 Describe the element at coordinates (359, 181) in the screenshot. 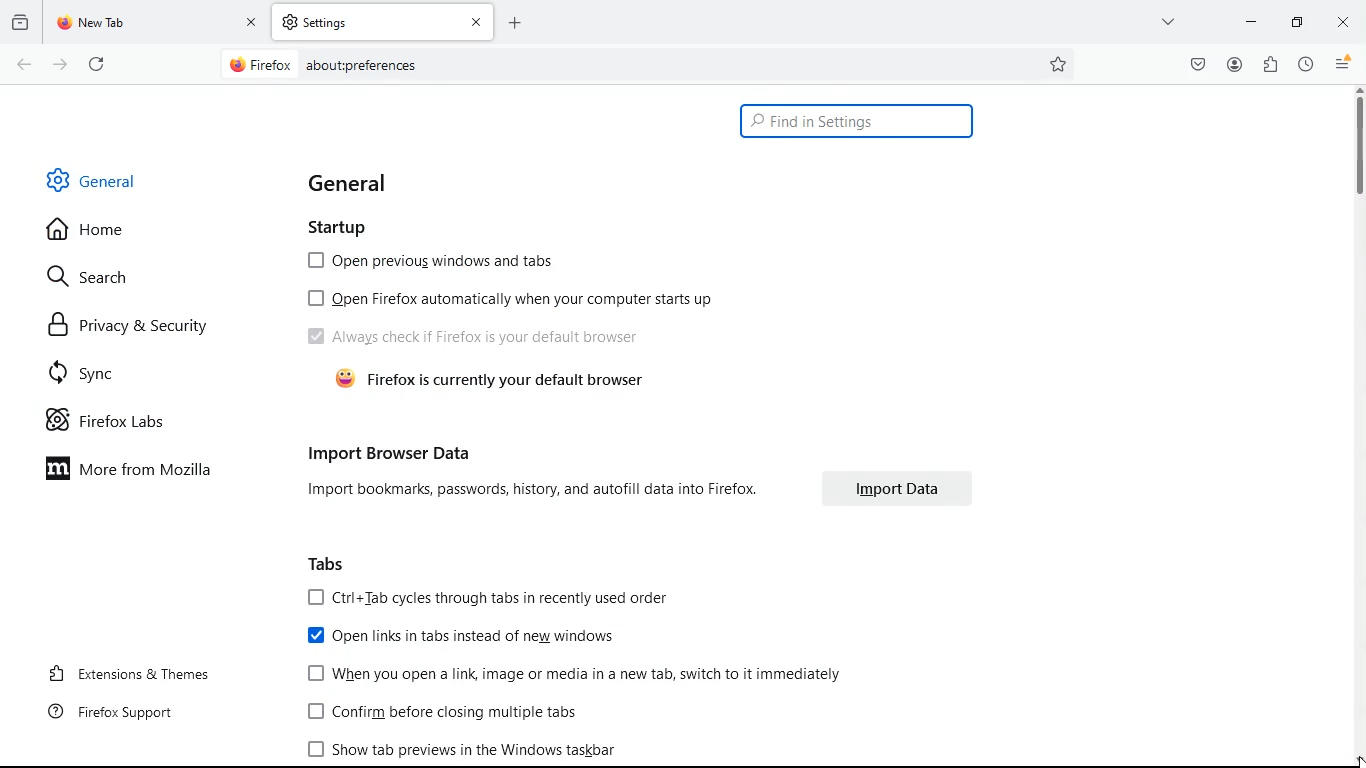

I see `general` at that location.